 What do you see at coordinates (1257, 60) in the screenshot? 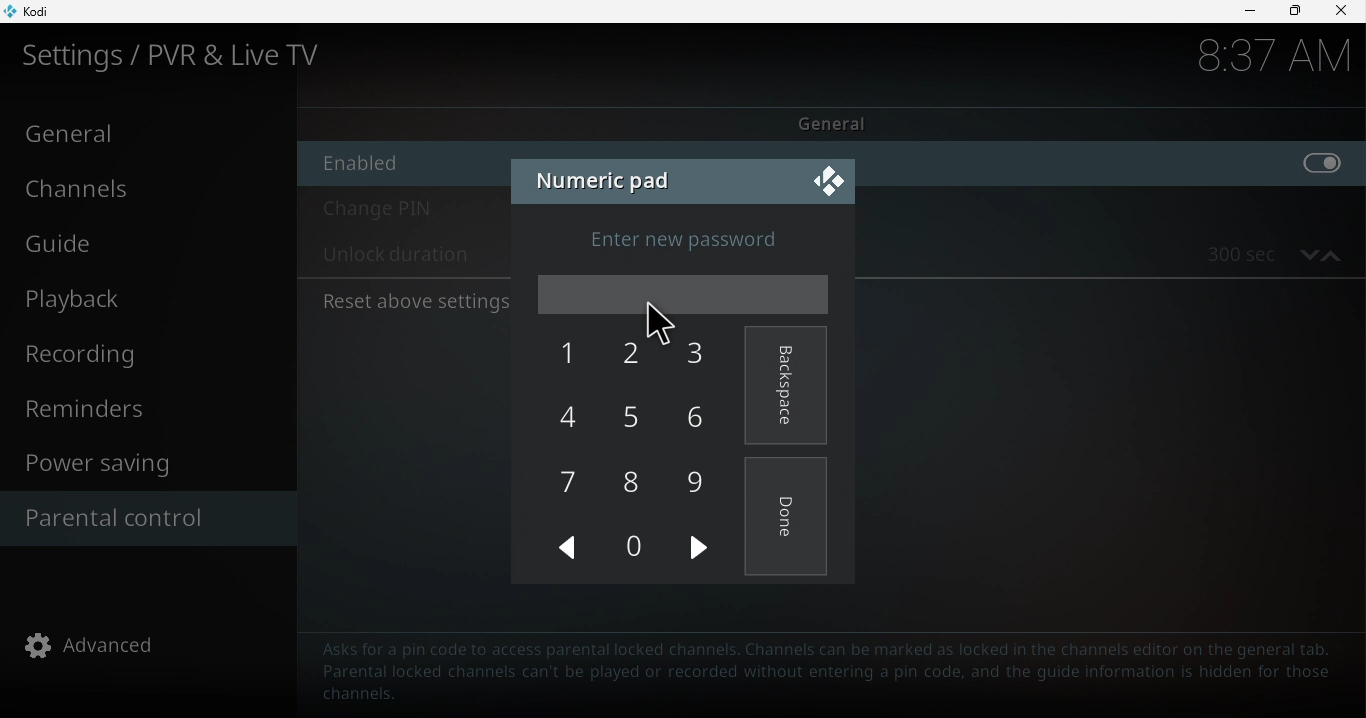
I see `time` at bounding box center [1257, 60].